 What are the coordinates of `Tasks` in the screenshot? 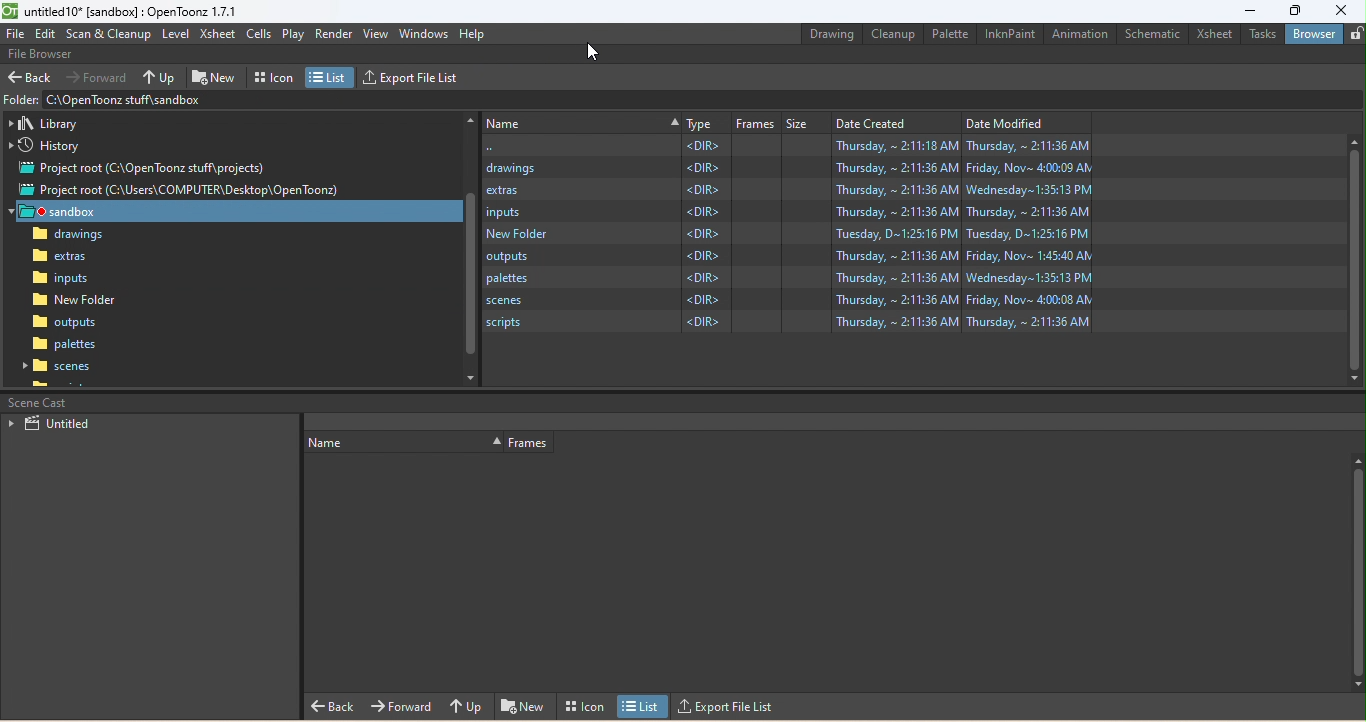 It's located at (1263, 32).